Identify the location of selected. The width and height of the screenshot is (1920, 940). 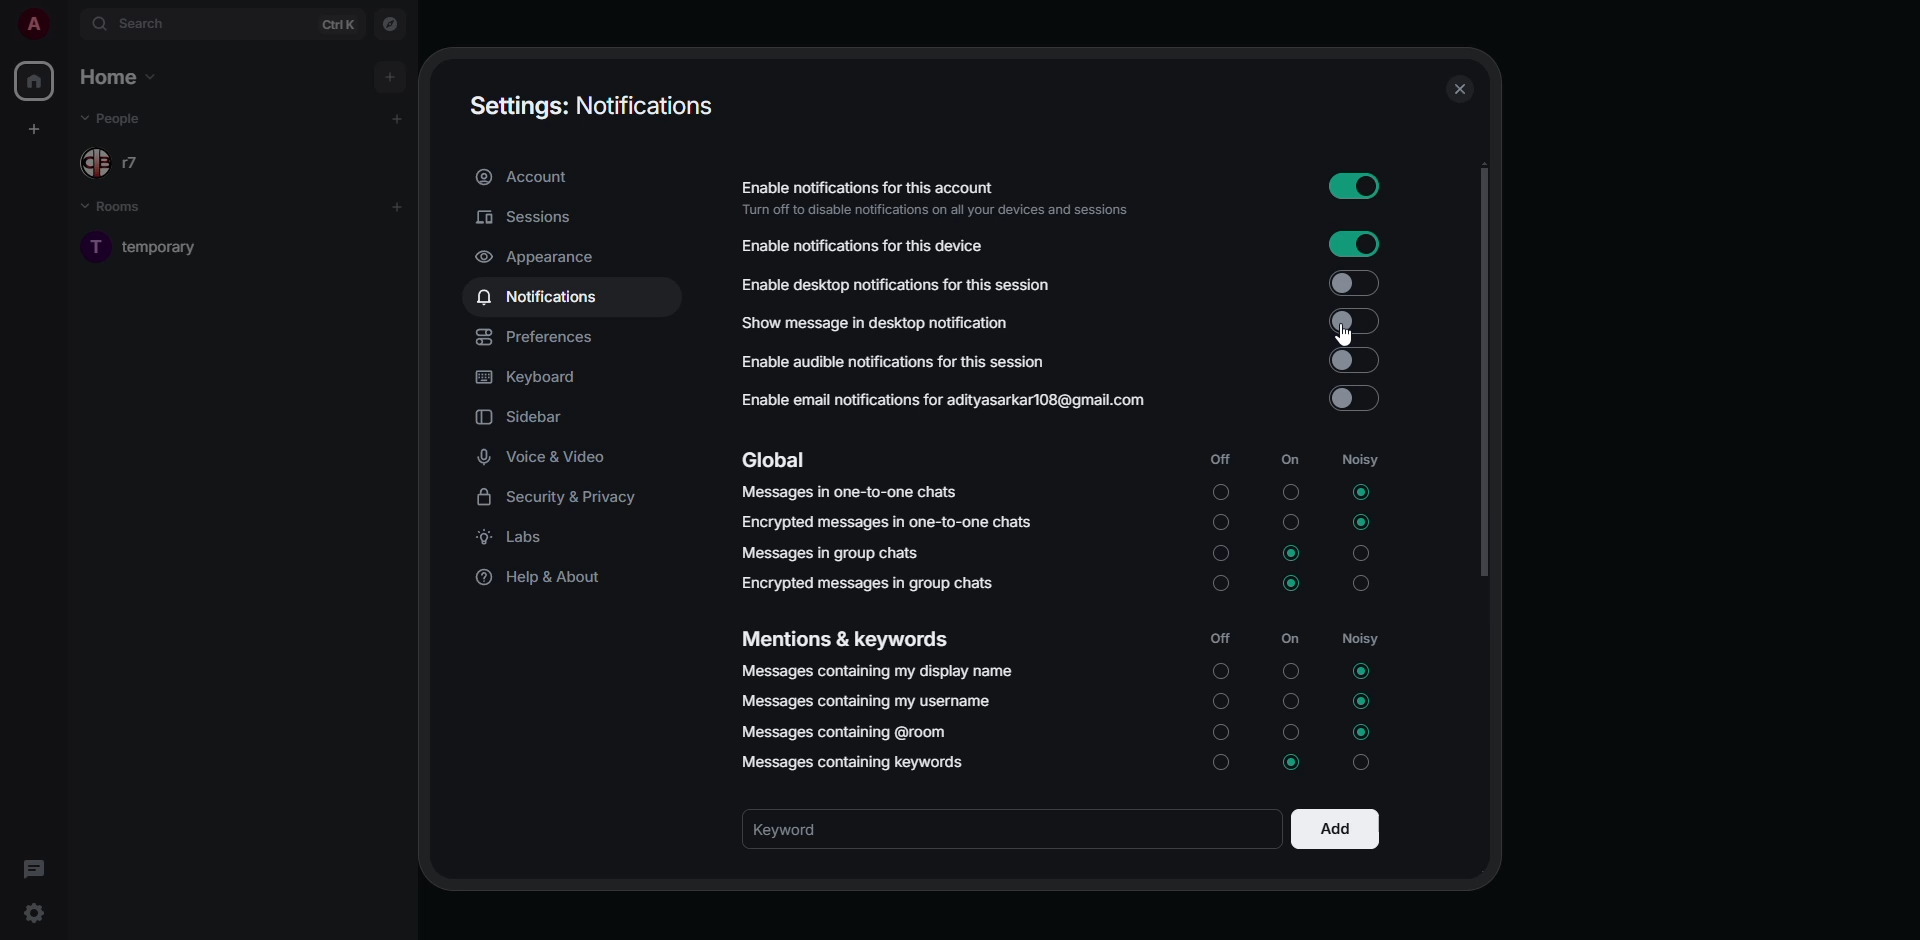
(1363, 670).